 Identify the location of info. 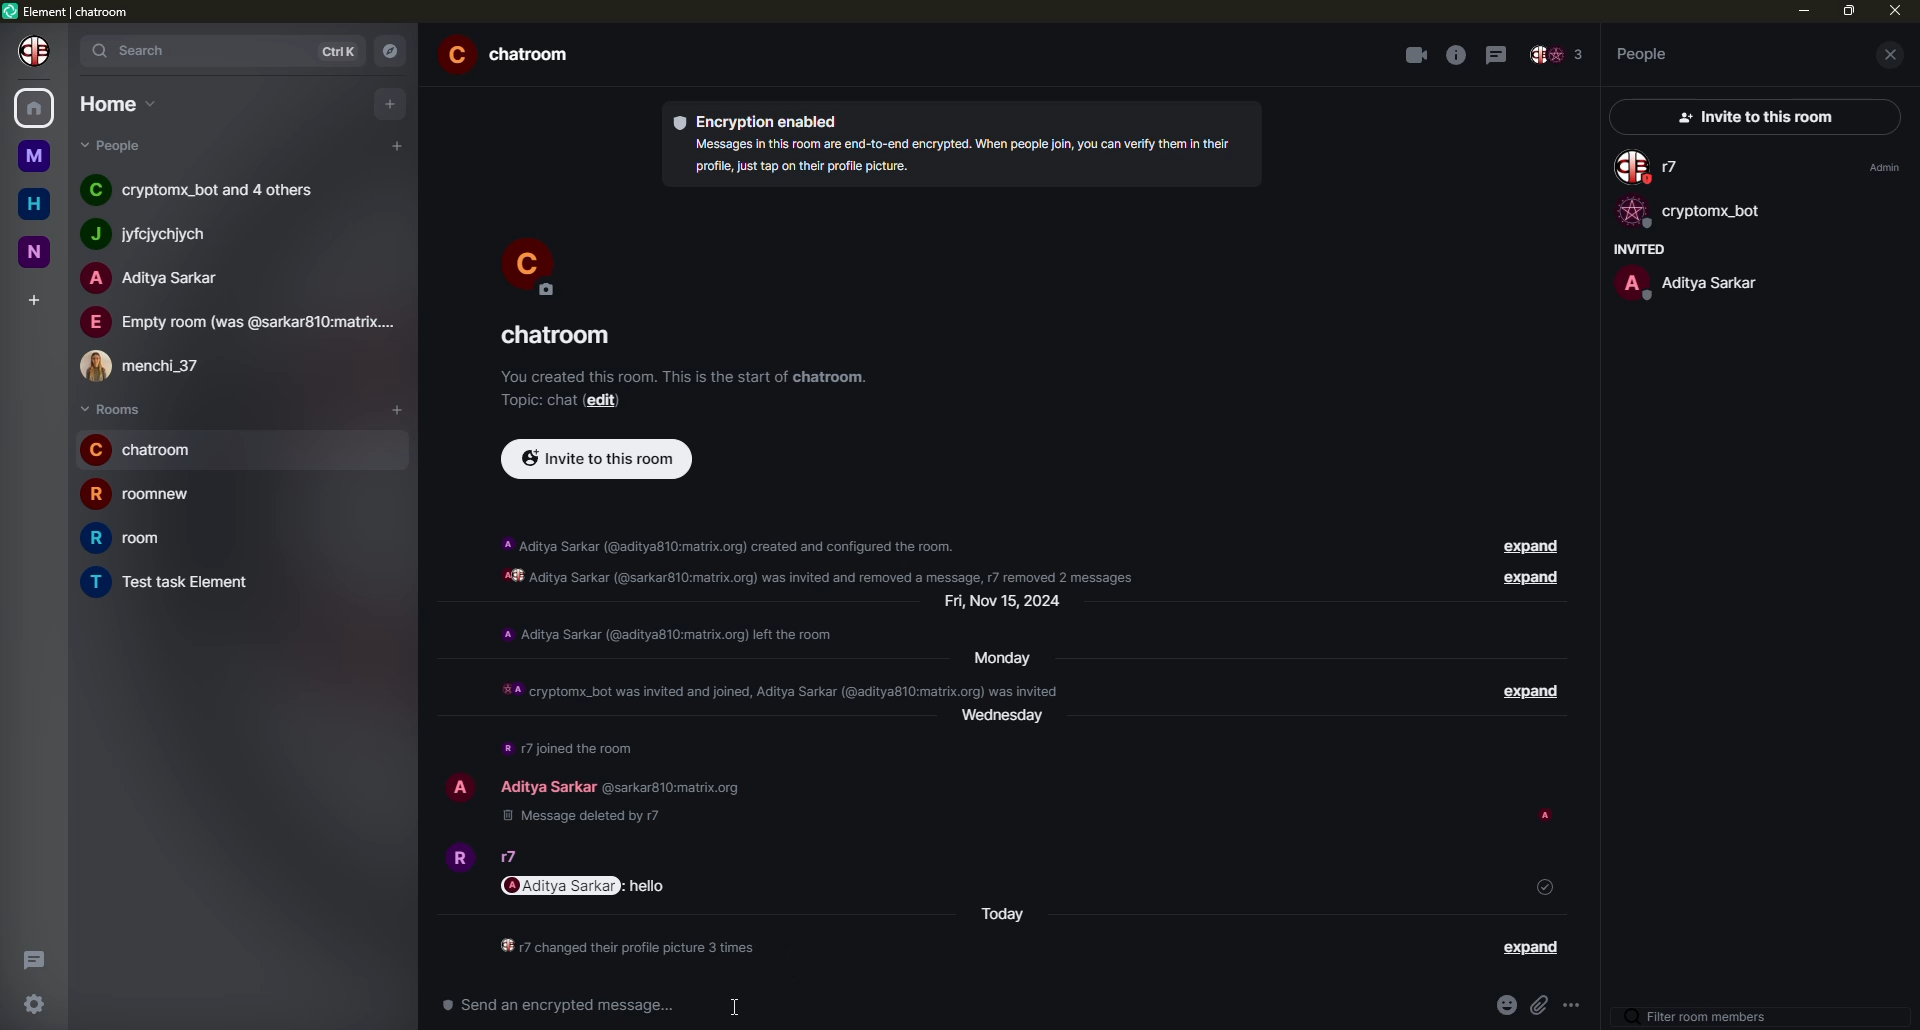
(778, 688).